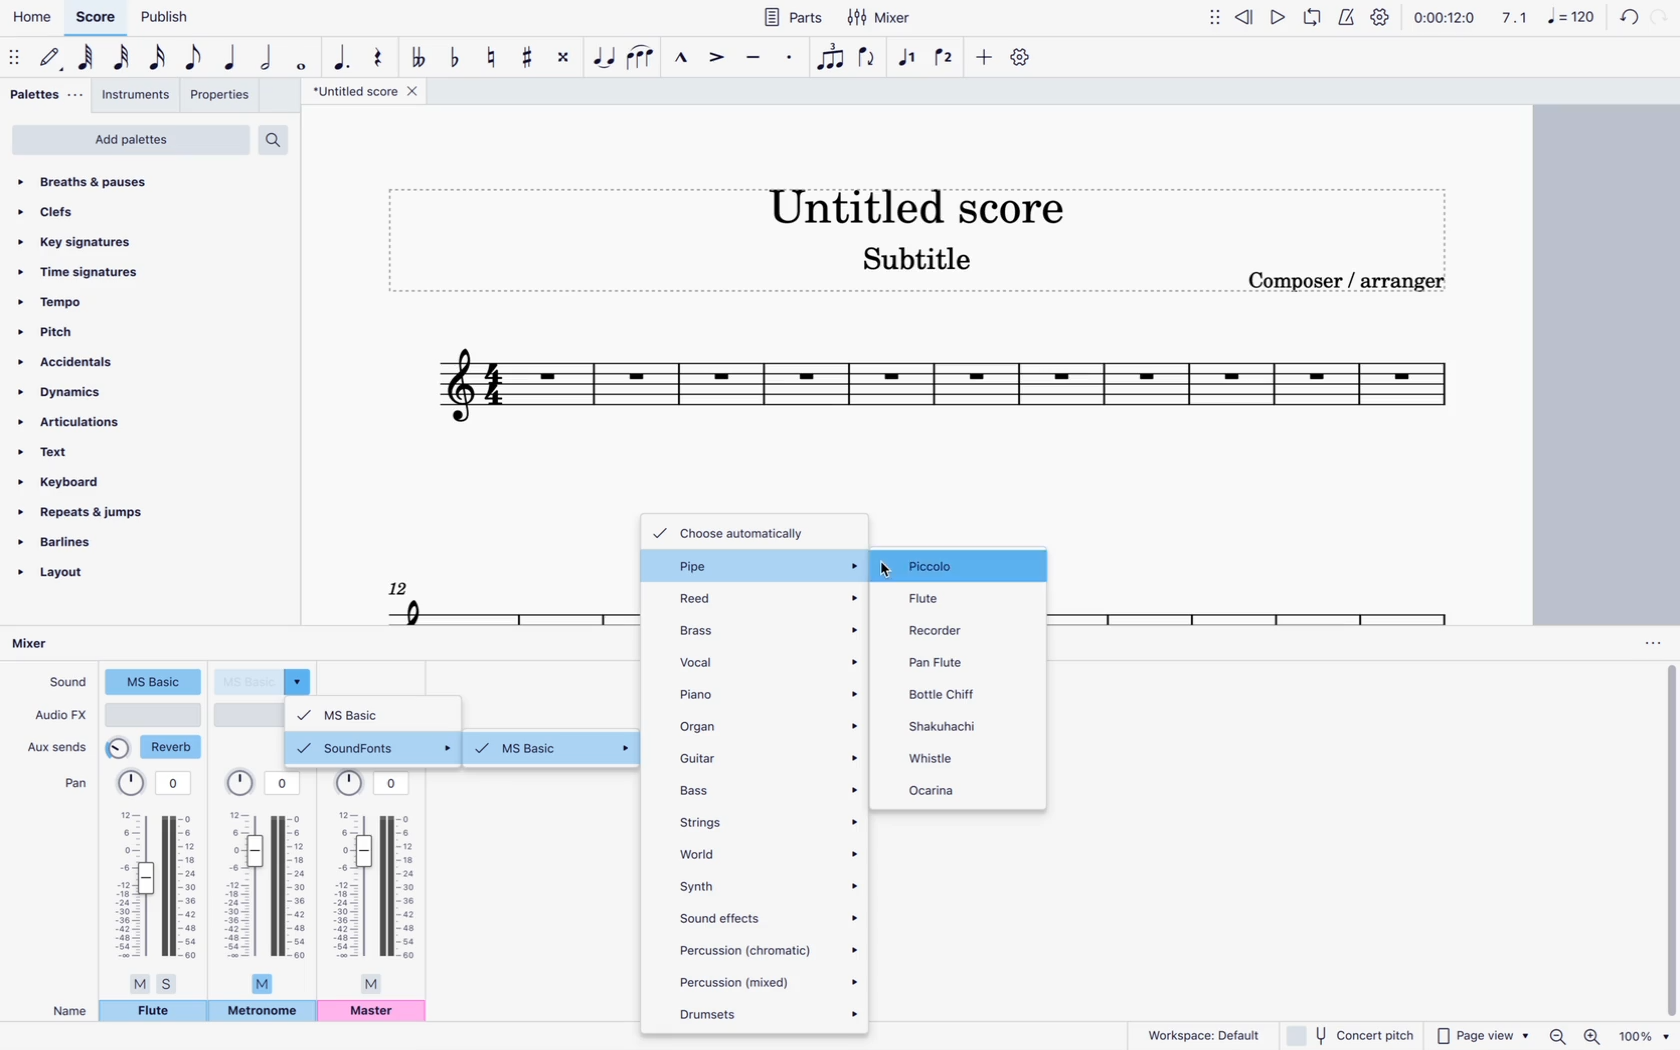 This screenshot has height=1050, width=1680. Describe the element at coordinates (473, 598) in the screenshot. I see `score` at that location.